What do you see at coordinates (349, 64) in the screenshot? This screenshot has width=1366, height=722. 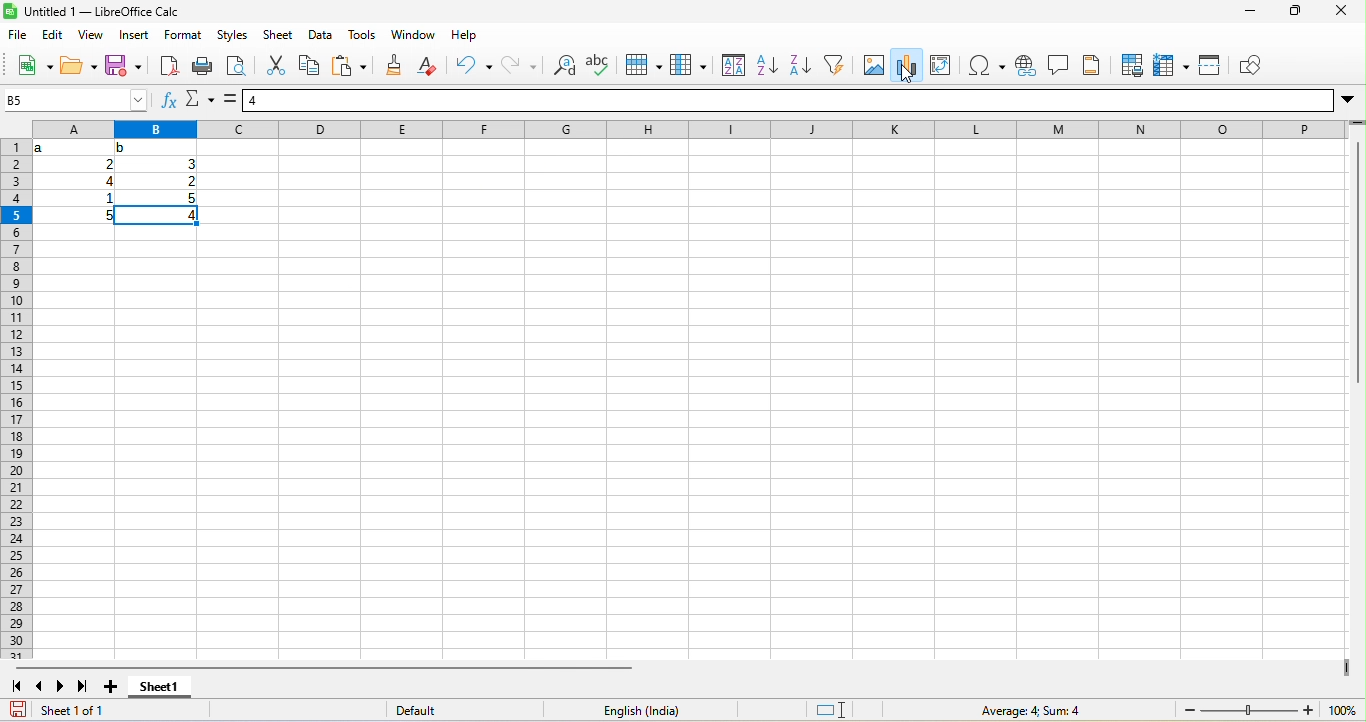 I see `paste` at bounding box center [349, 64].